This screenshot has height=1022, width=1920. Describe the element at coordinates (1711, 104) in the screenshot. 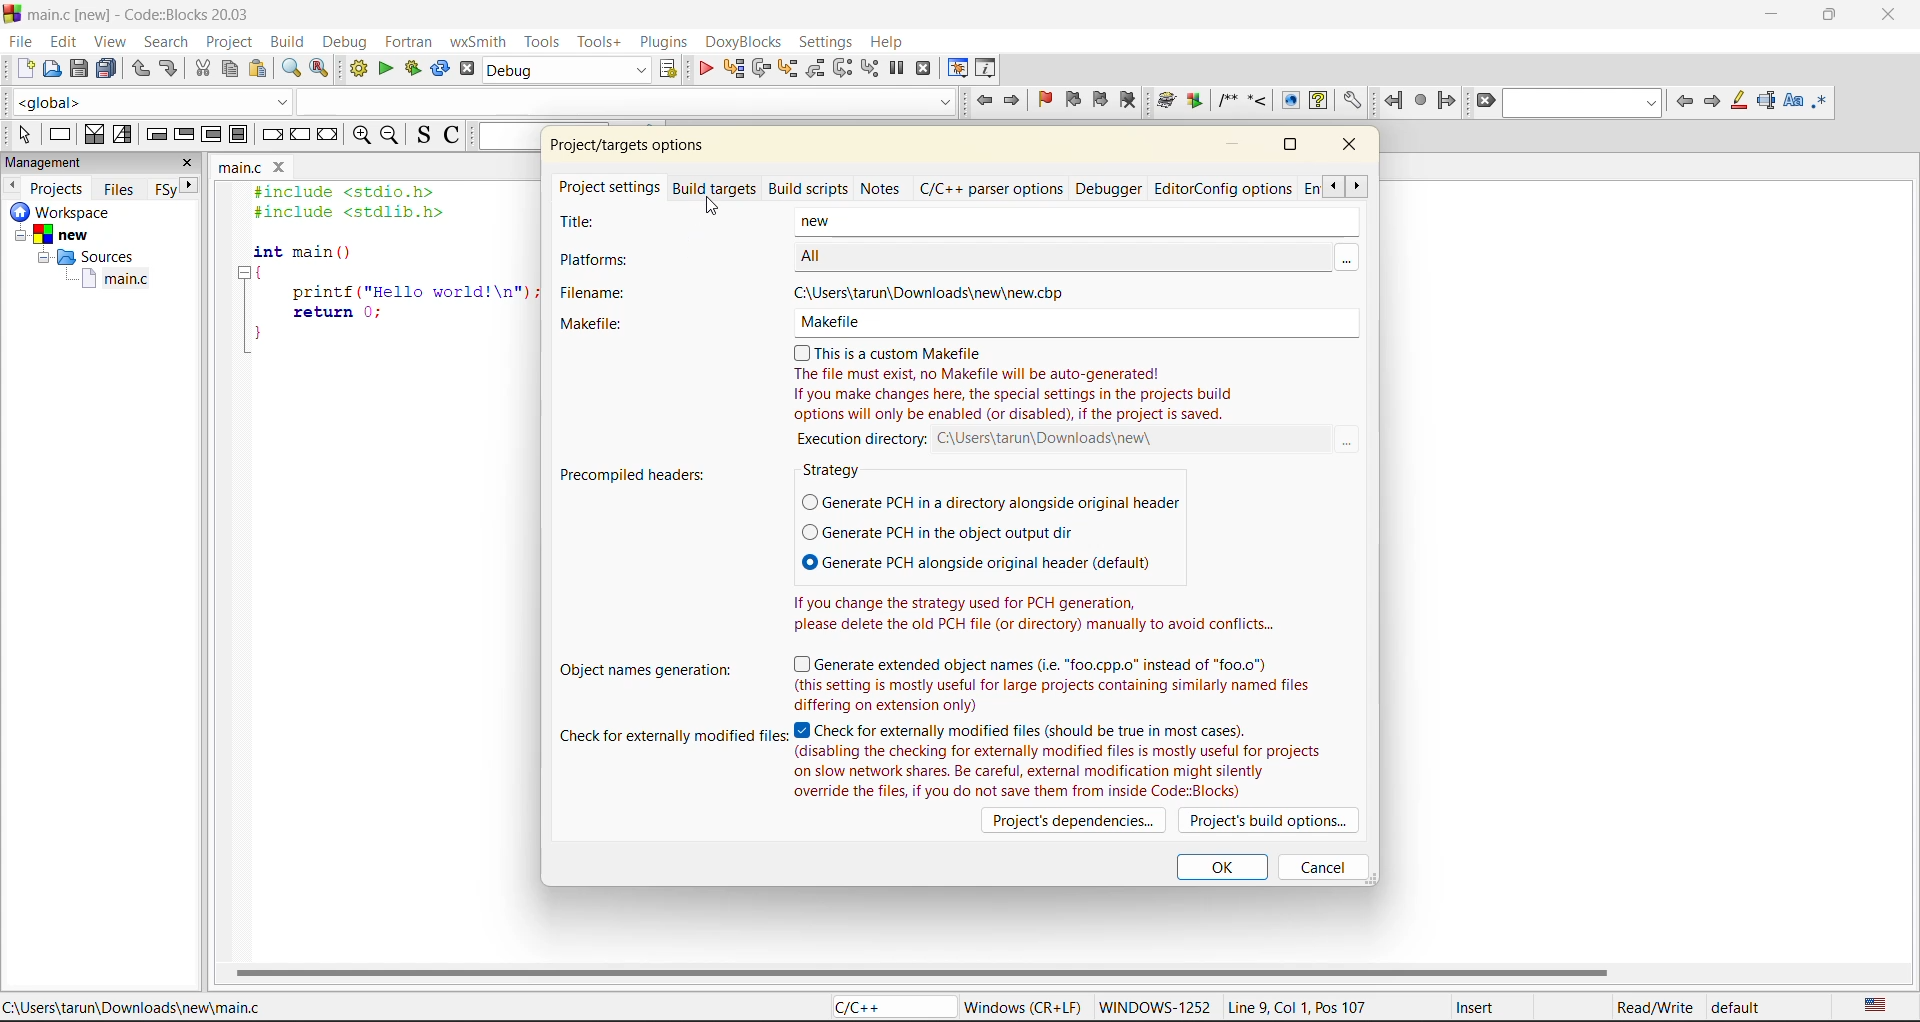

I see `next` at that location.